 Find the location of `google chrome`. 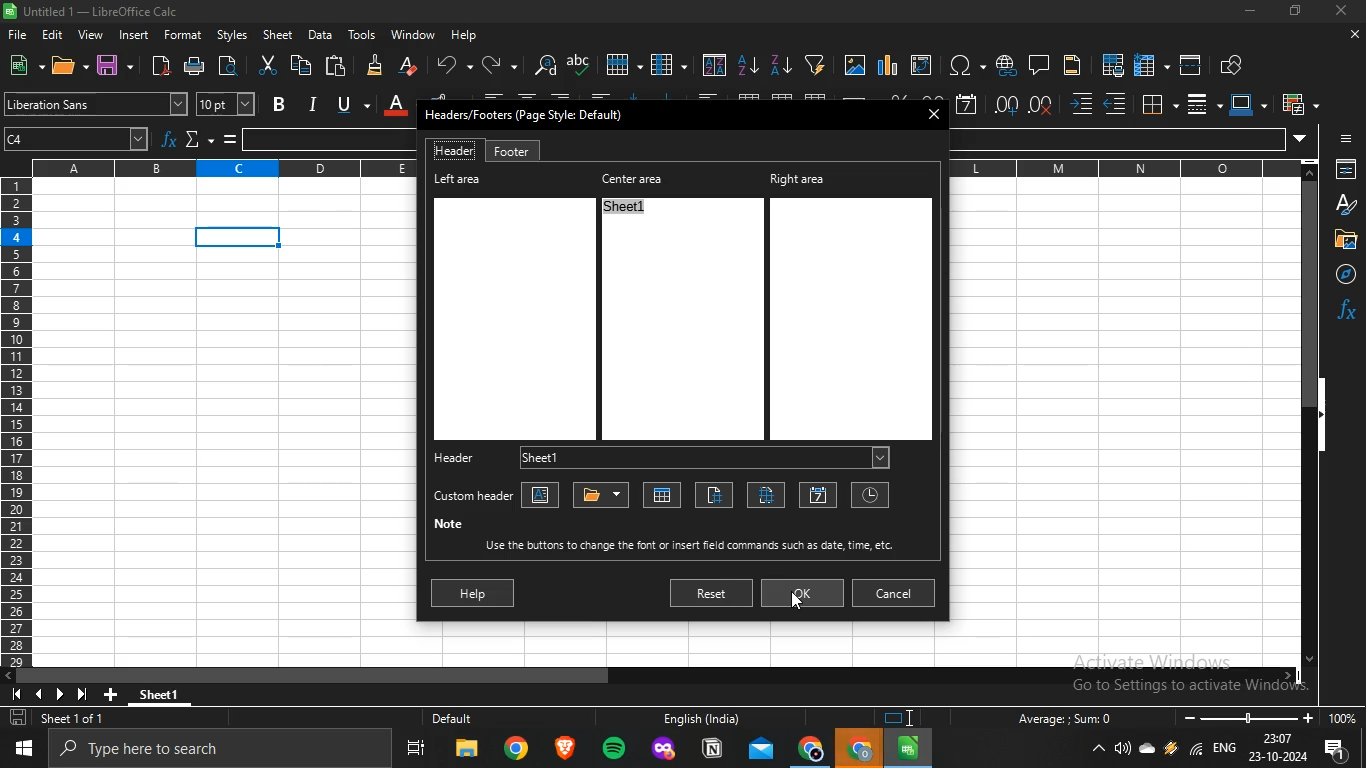

google chrome is located at coordinates (860, 749).